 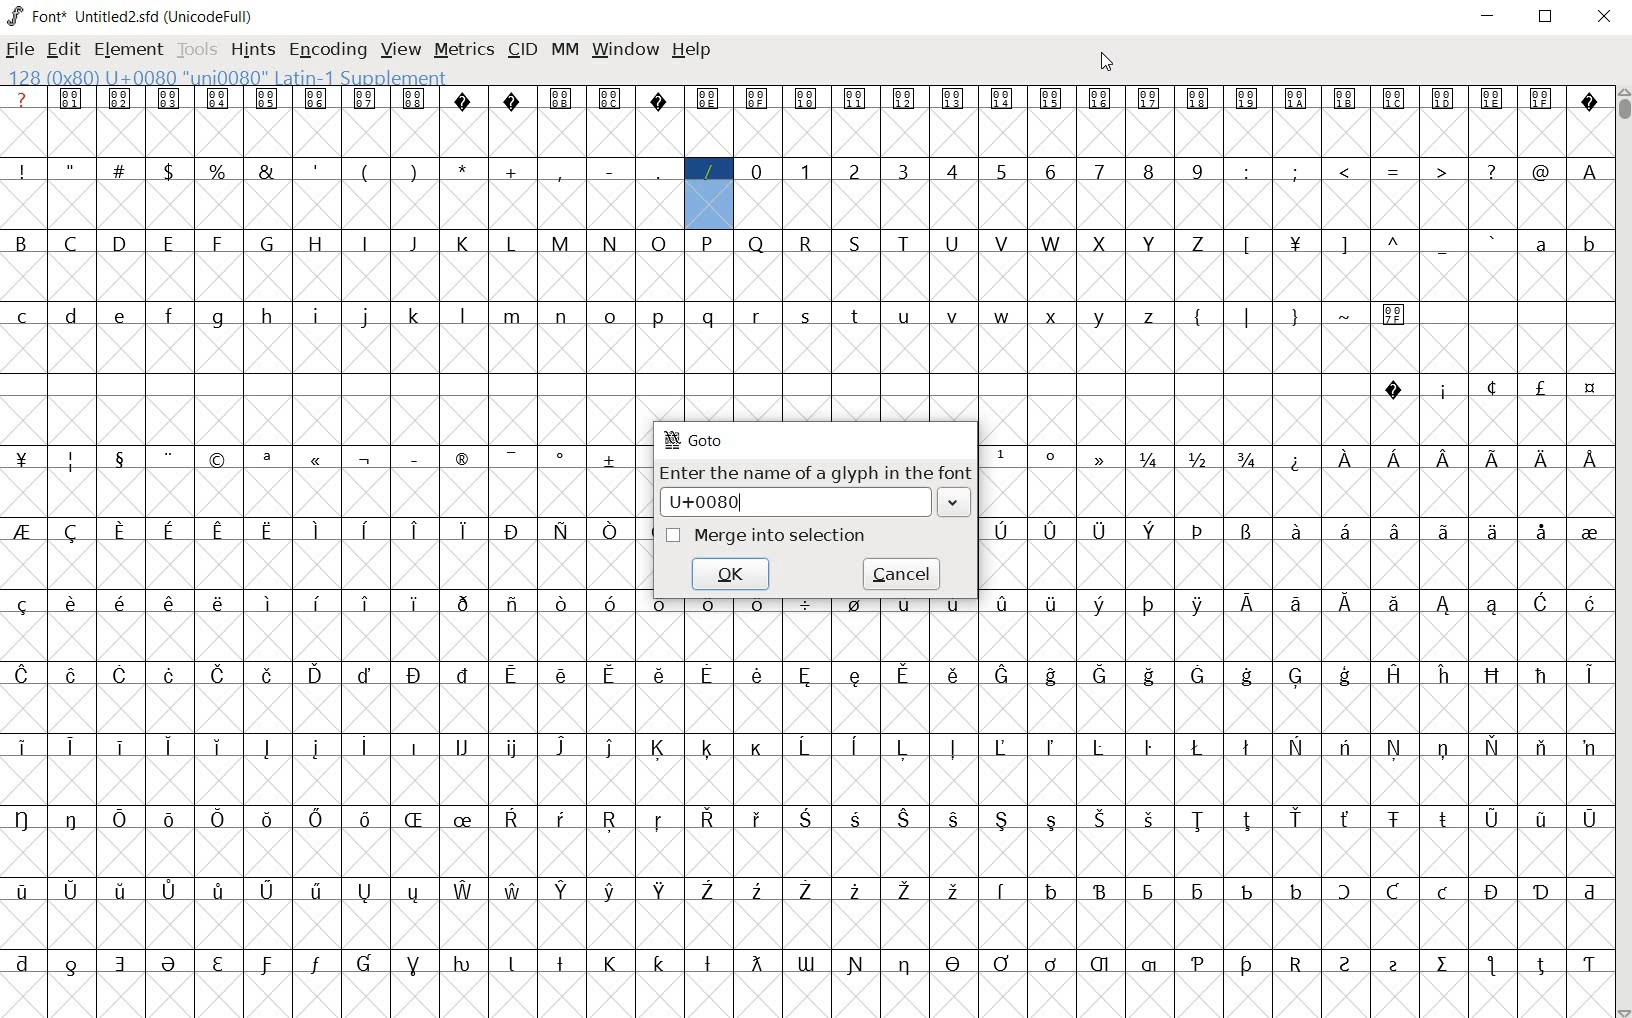 What do you see at coordinates (197, 50) in the screenshot?
I see `TOOLS` at bounding box center [197, 50].